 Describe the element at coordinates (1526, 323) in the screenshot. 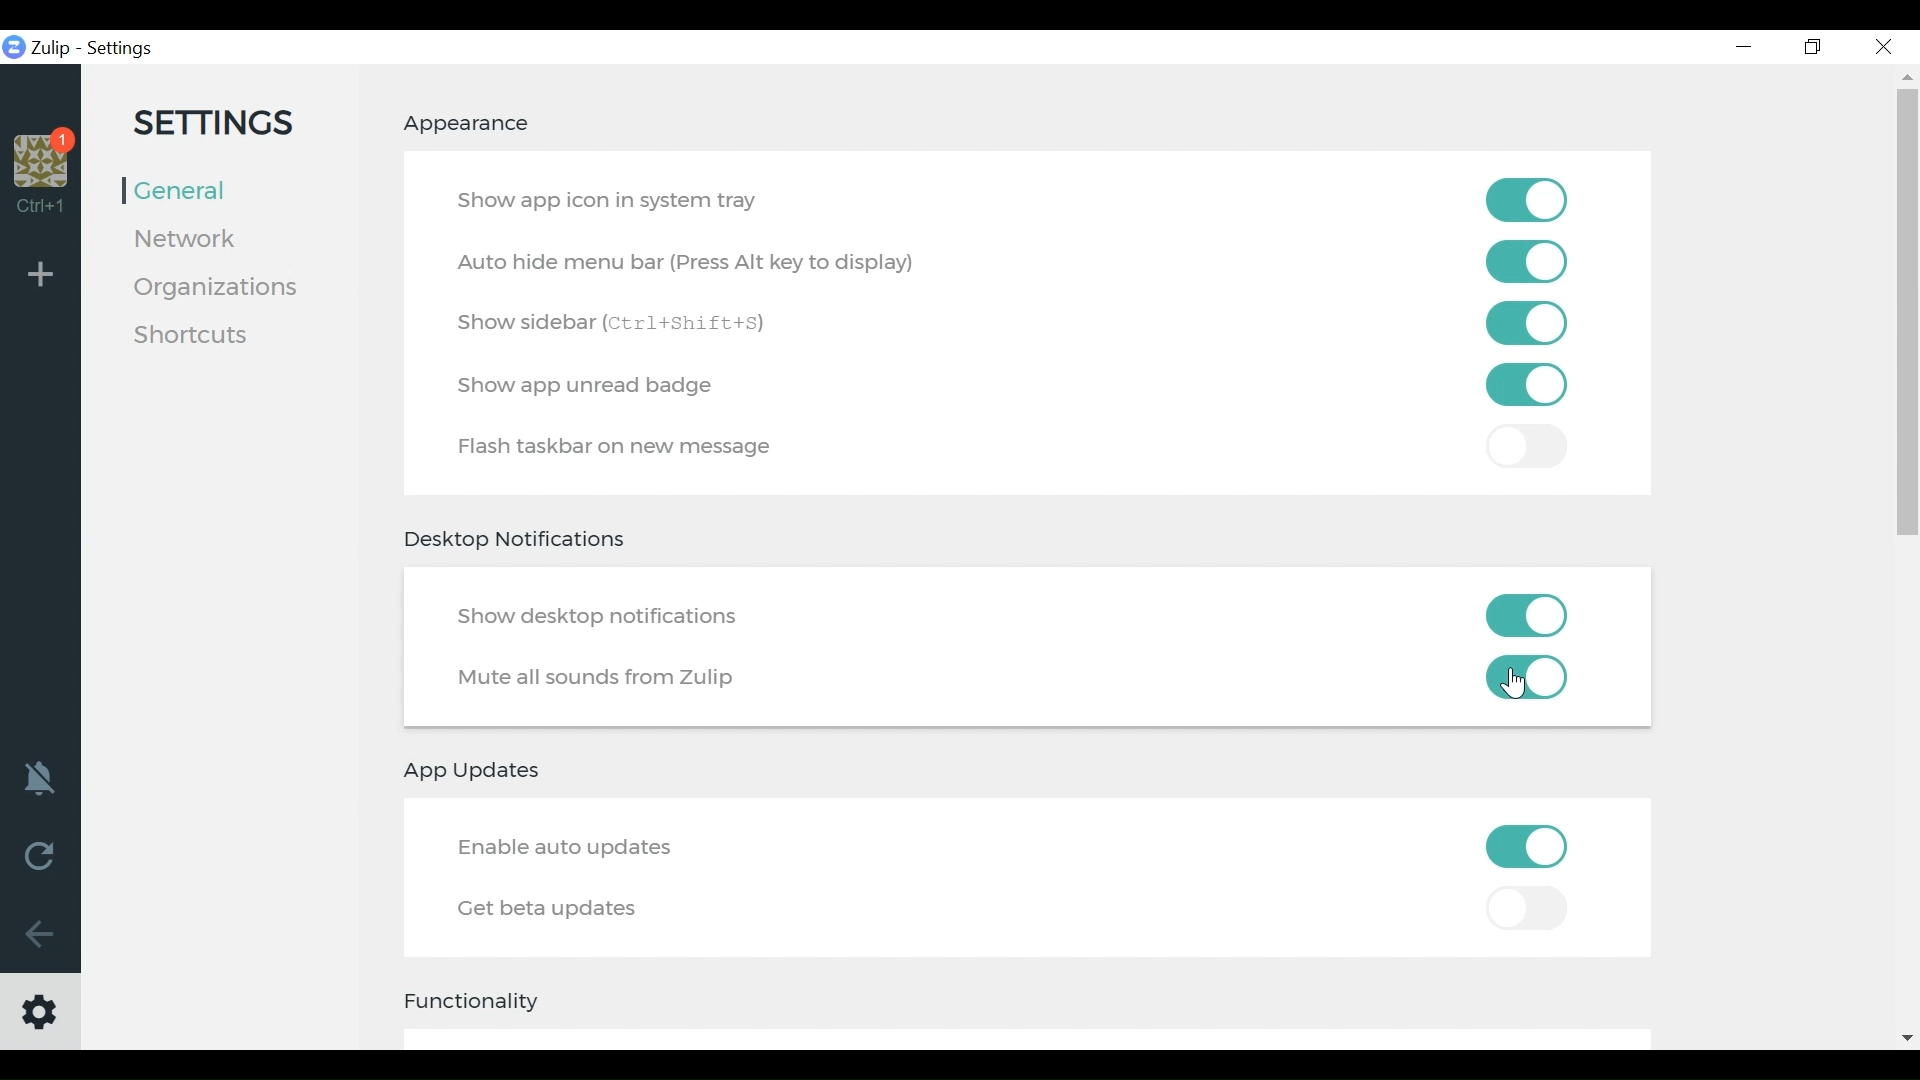

I see `Toggle on/off show sidebar` at that location.